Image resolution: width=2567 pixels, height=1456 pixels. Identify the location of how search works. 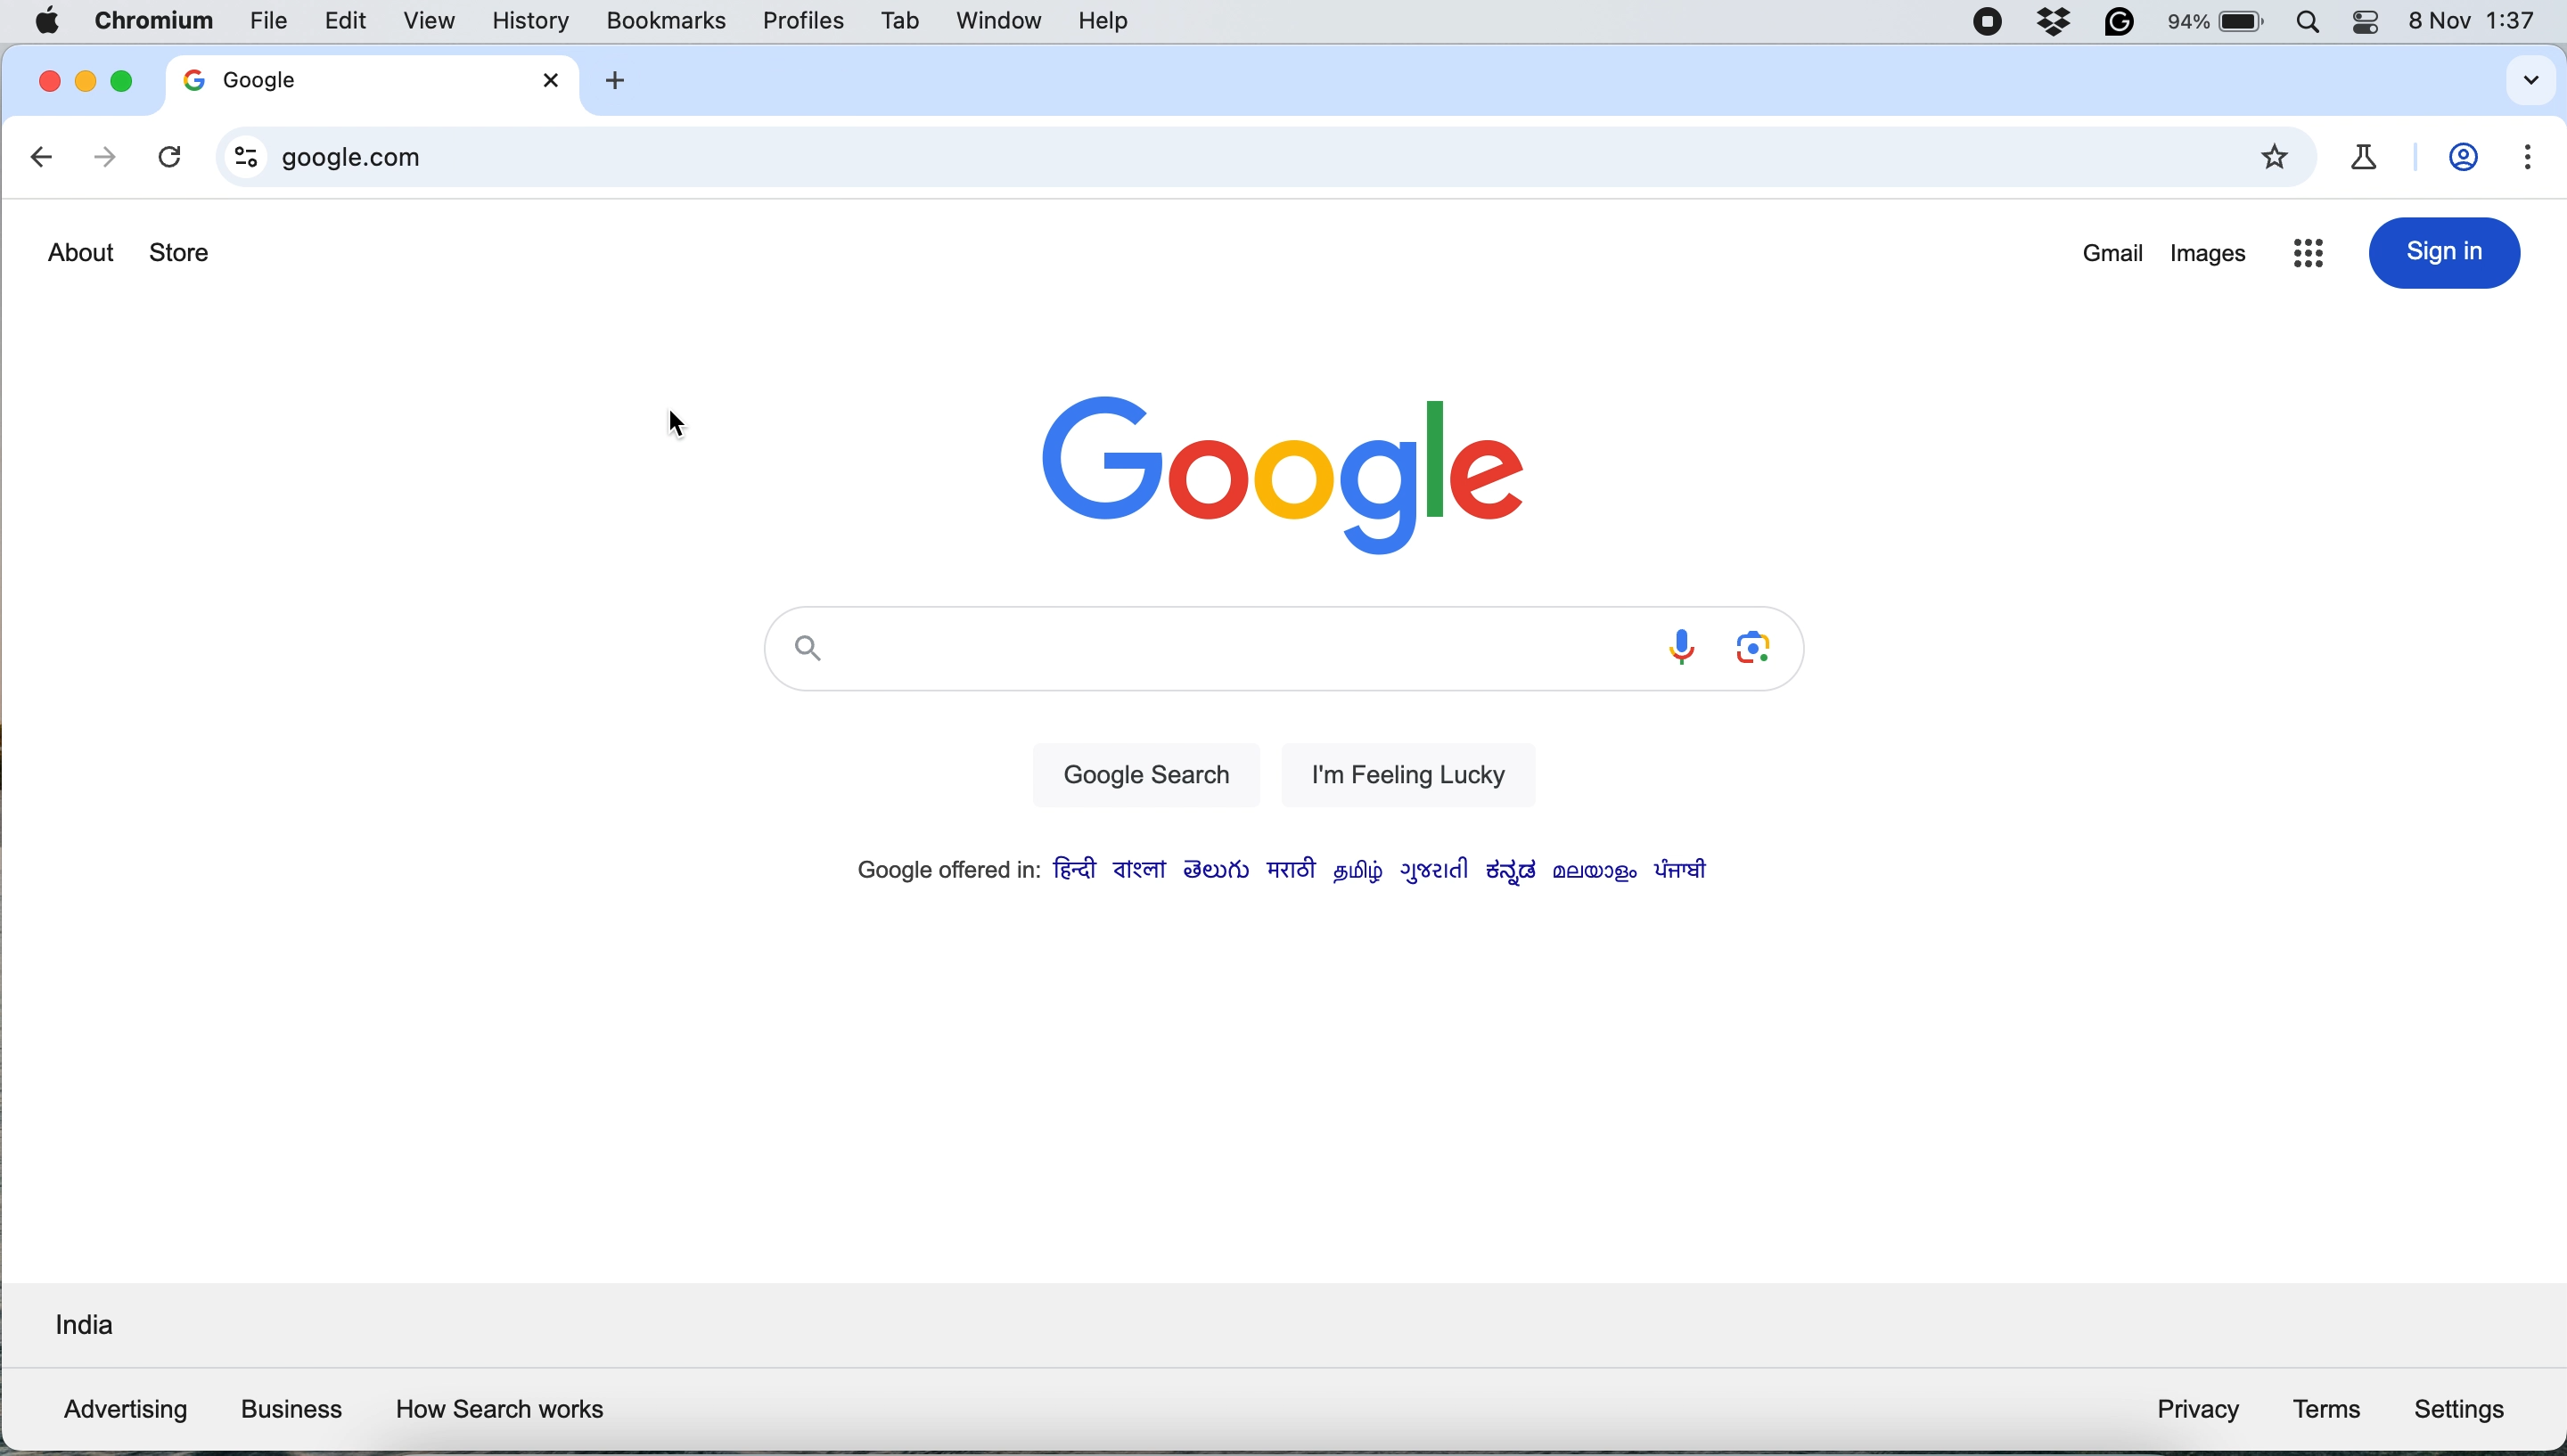
(502, 1411).